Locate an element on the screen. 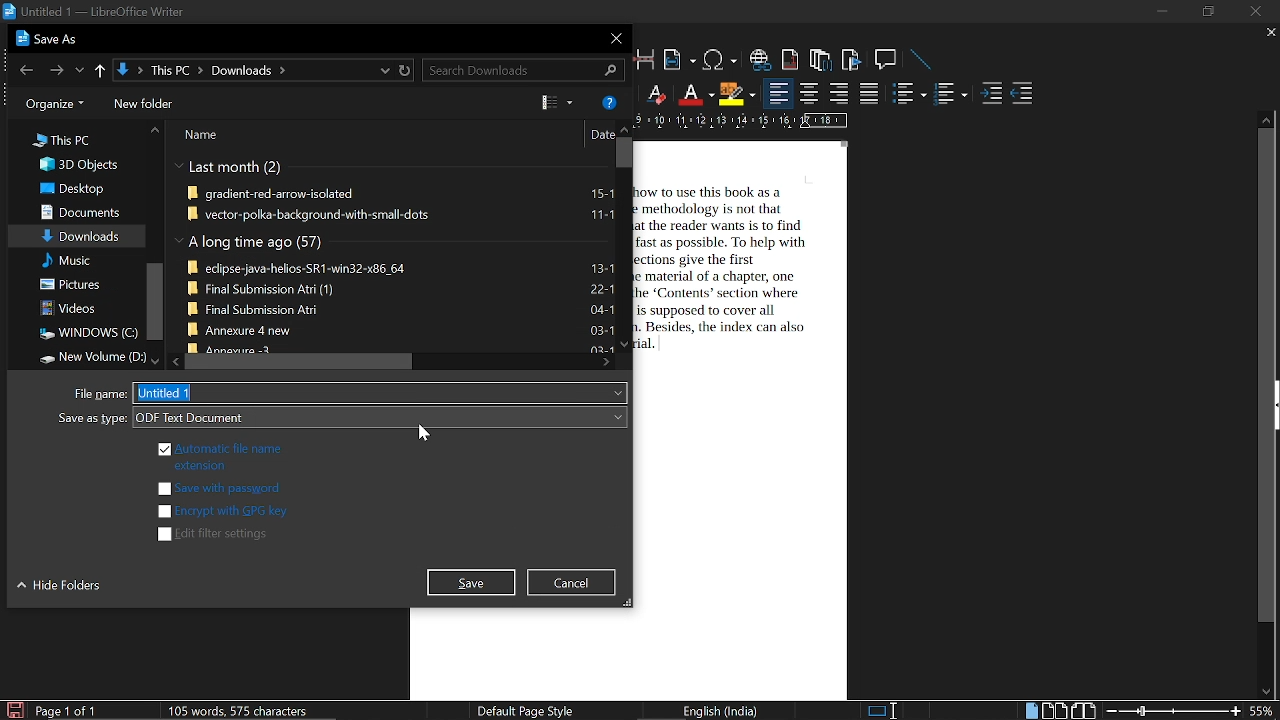 Image resolution: width=1280 pixels, height=720 pixels. close is located at coordinates (613, 38).